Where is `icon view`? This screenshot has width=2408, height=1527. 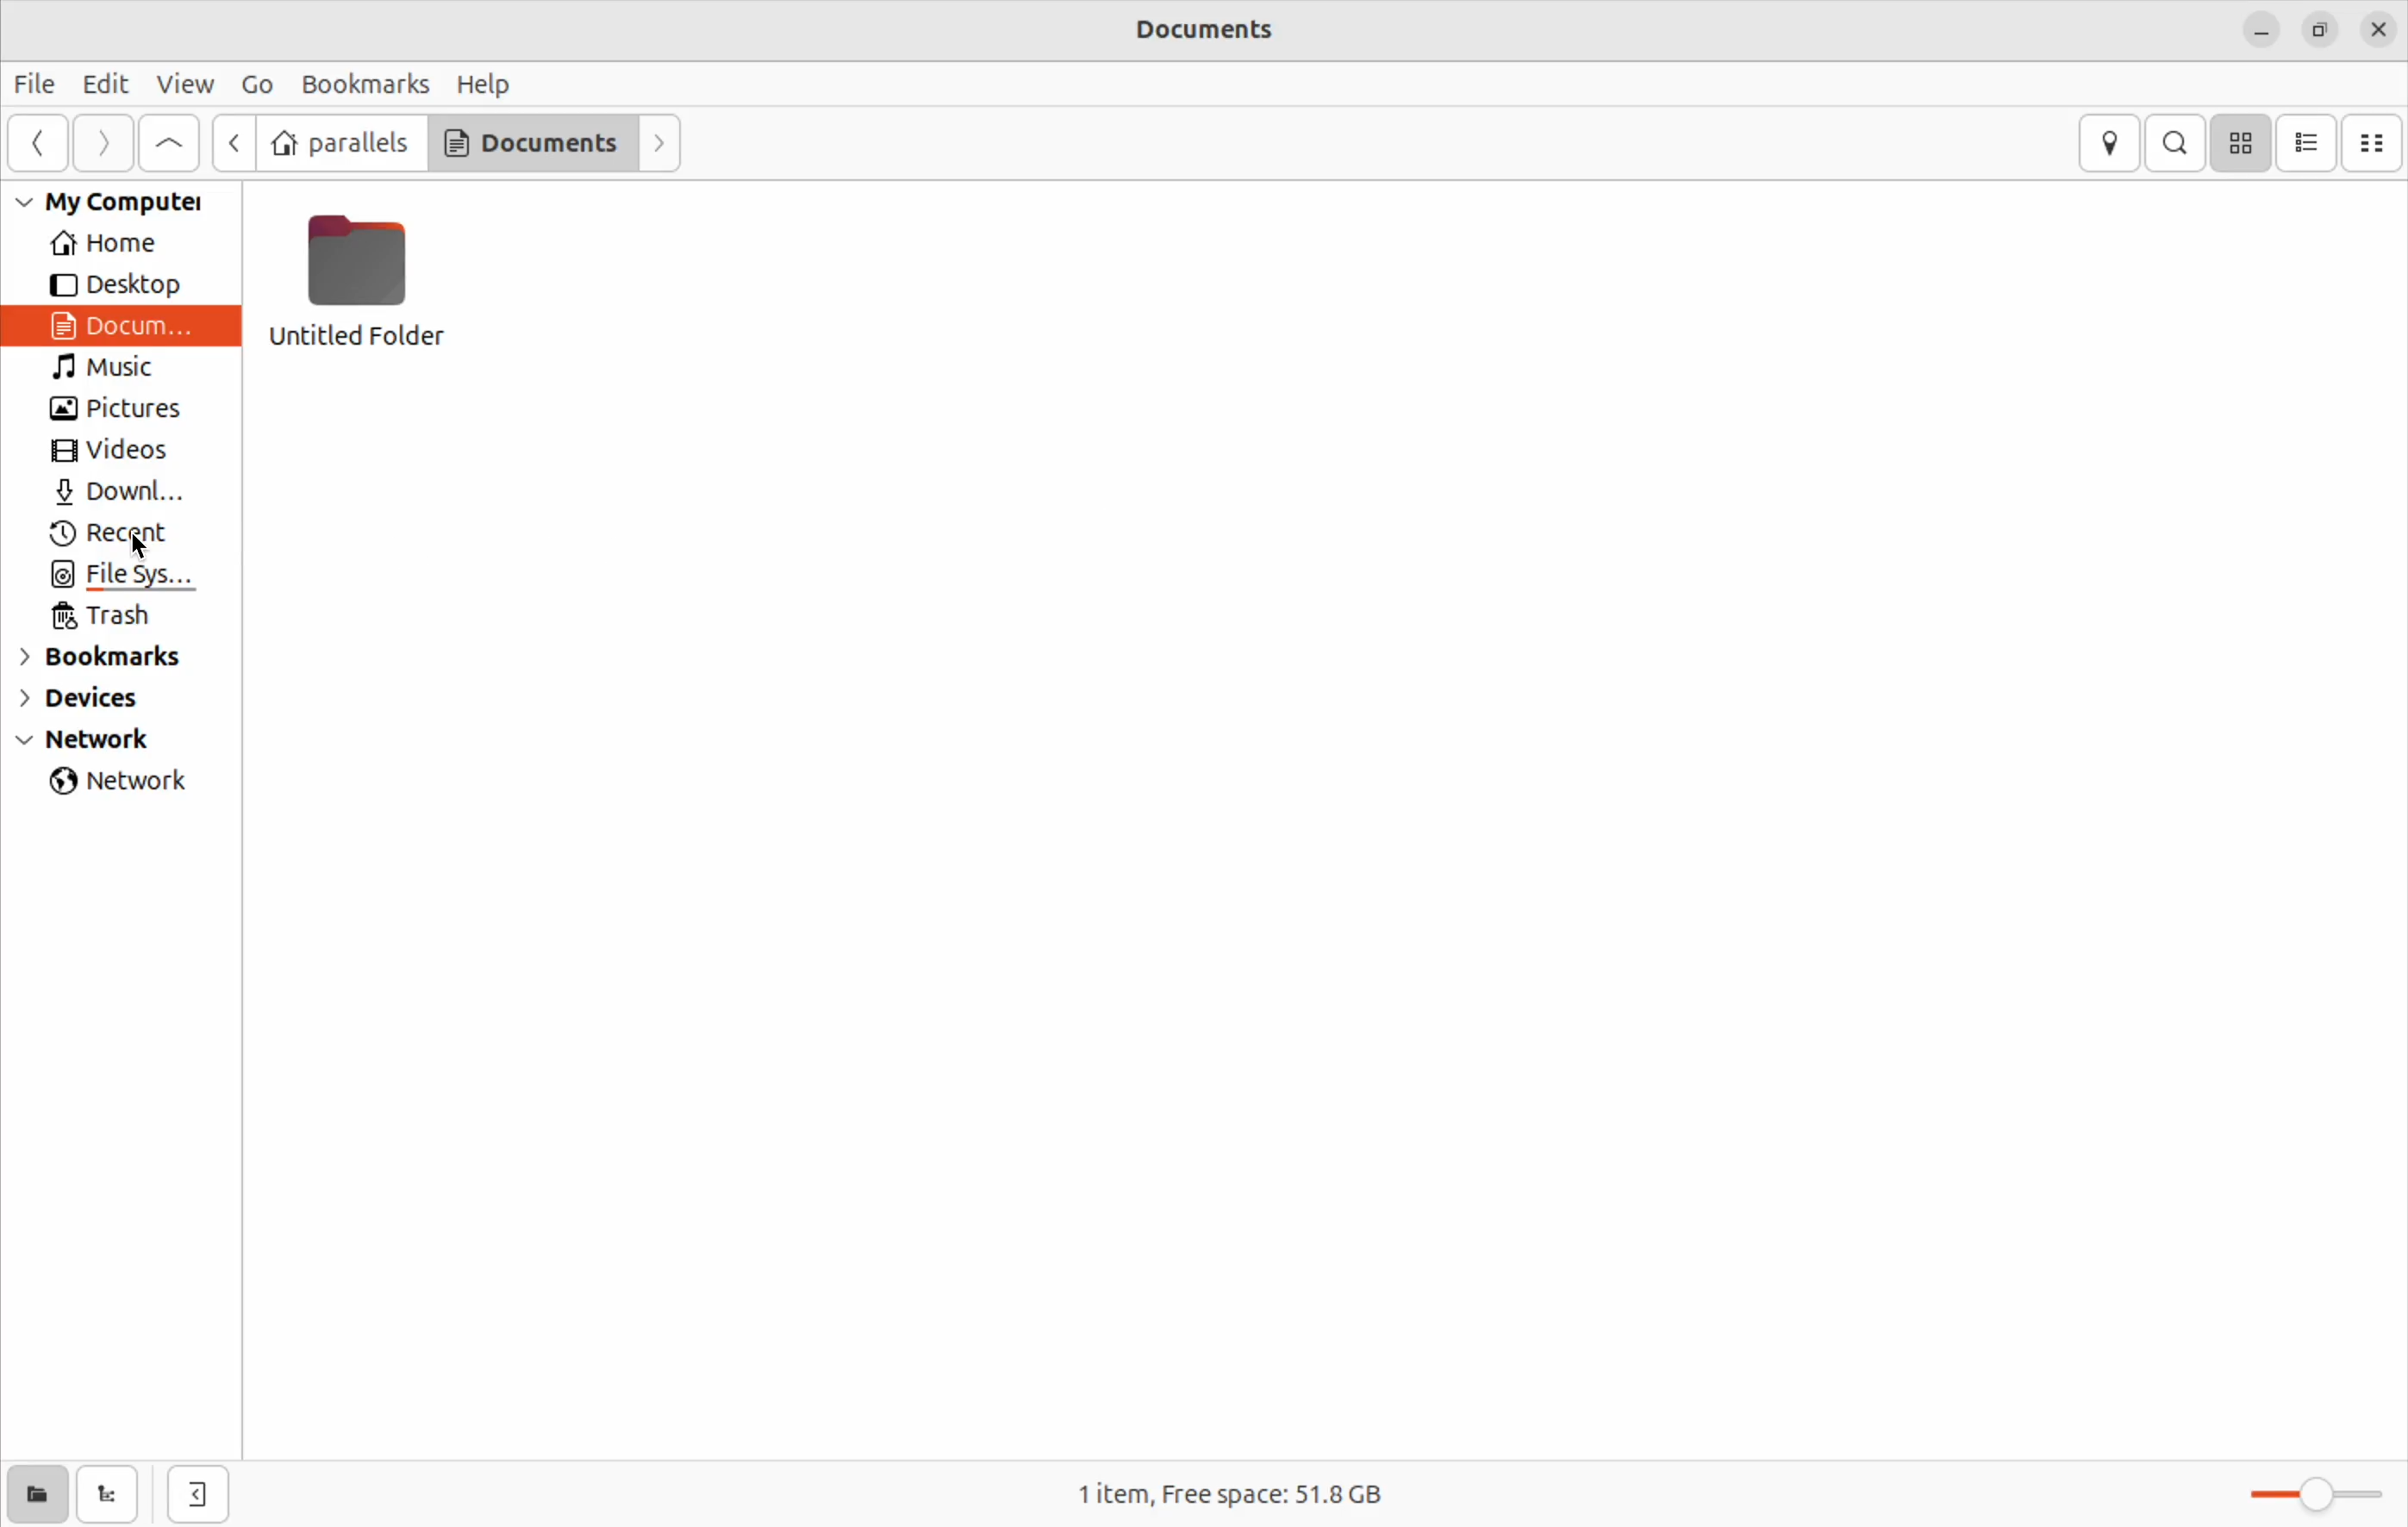
icon view is located at coordinates (2243, 143).